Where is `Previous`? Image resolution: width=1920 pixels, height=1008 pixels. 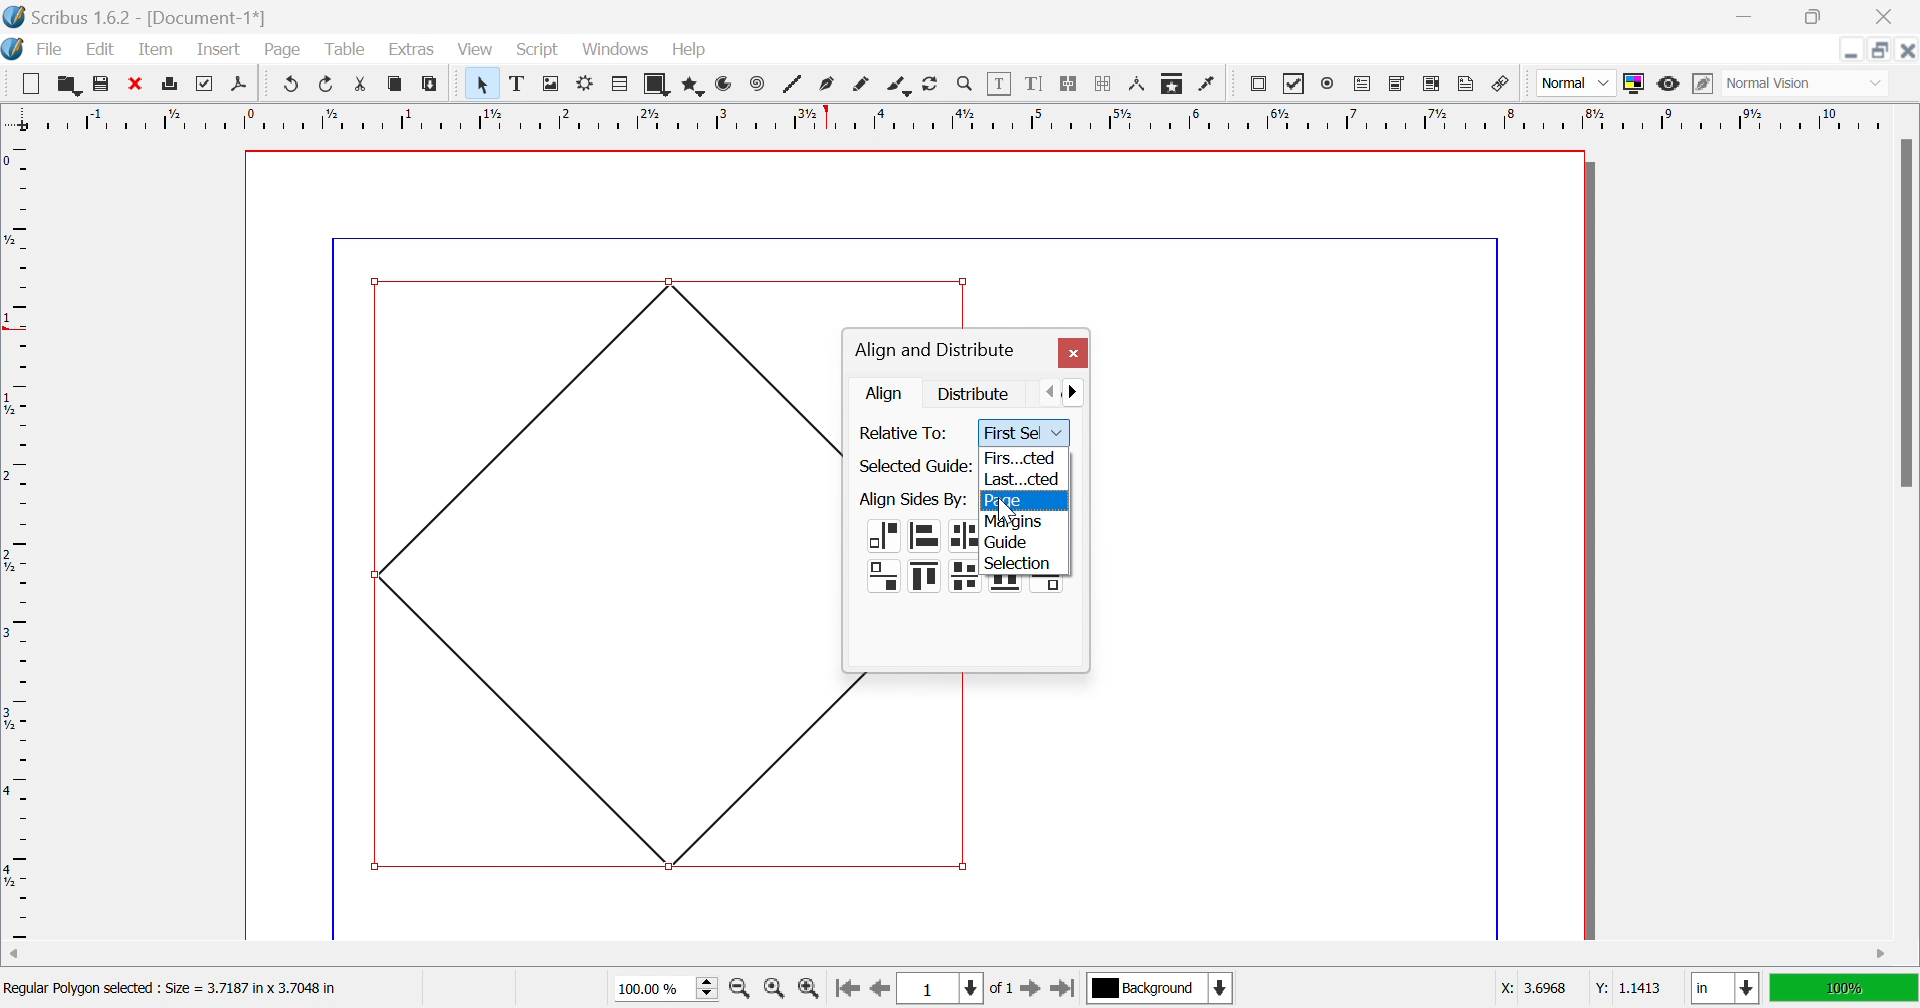 Previous is located at coordinates (1053, 390).